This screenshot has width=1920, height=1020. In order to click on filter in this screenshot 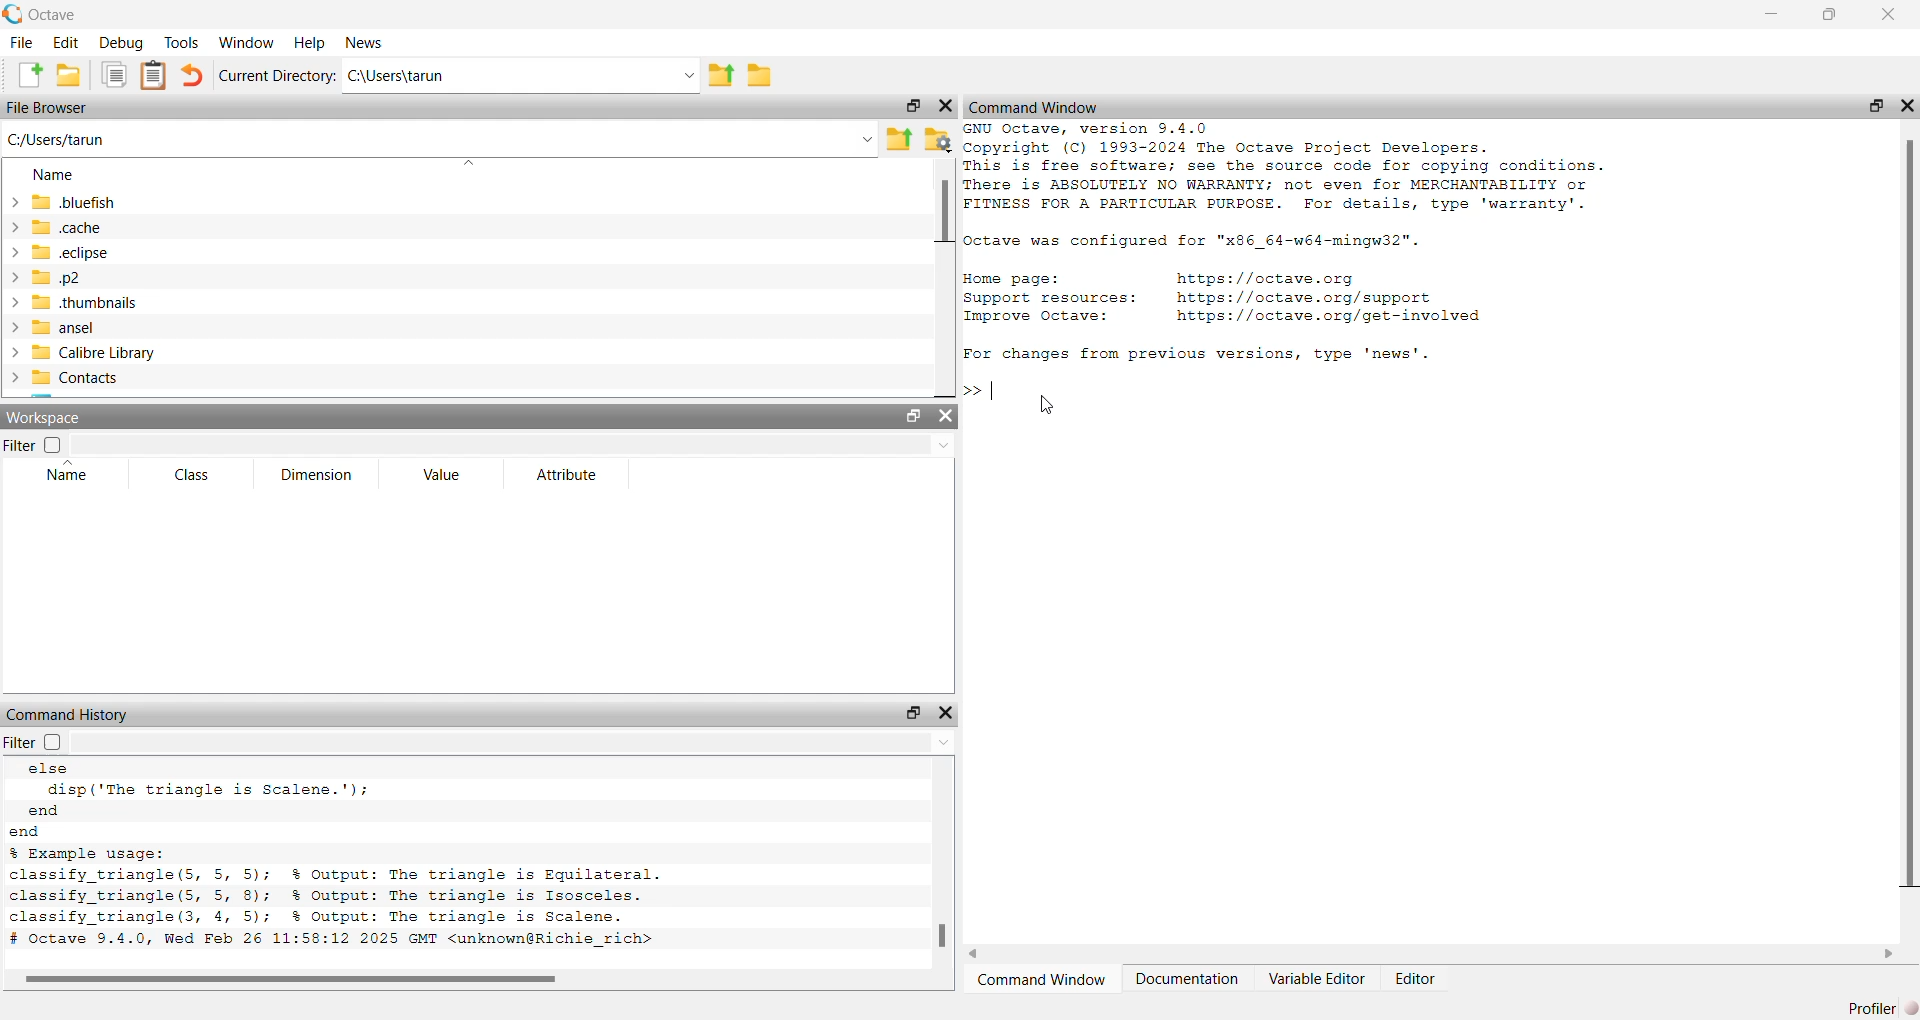, I will do `click(36, 446)`.